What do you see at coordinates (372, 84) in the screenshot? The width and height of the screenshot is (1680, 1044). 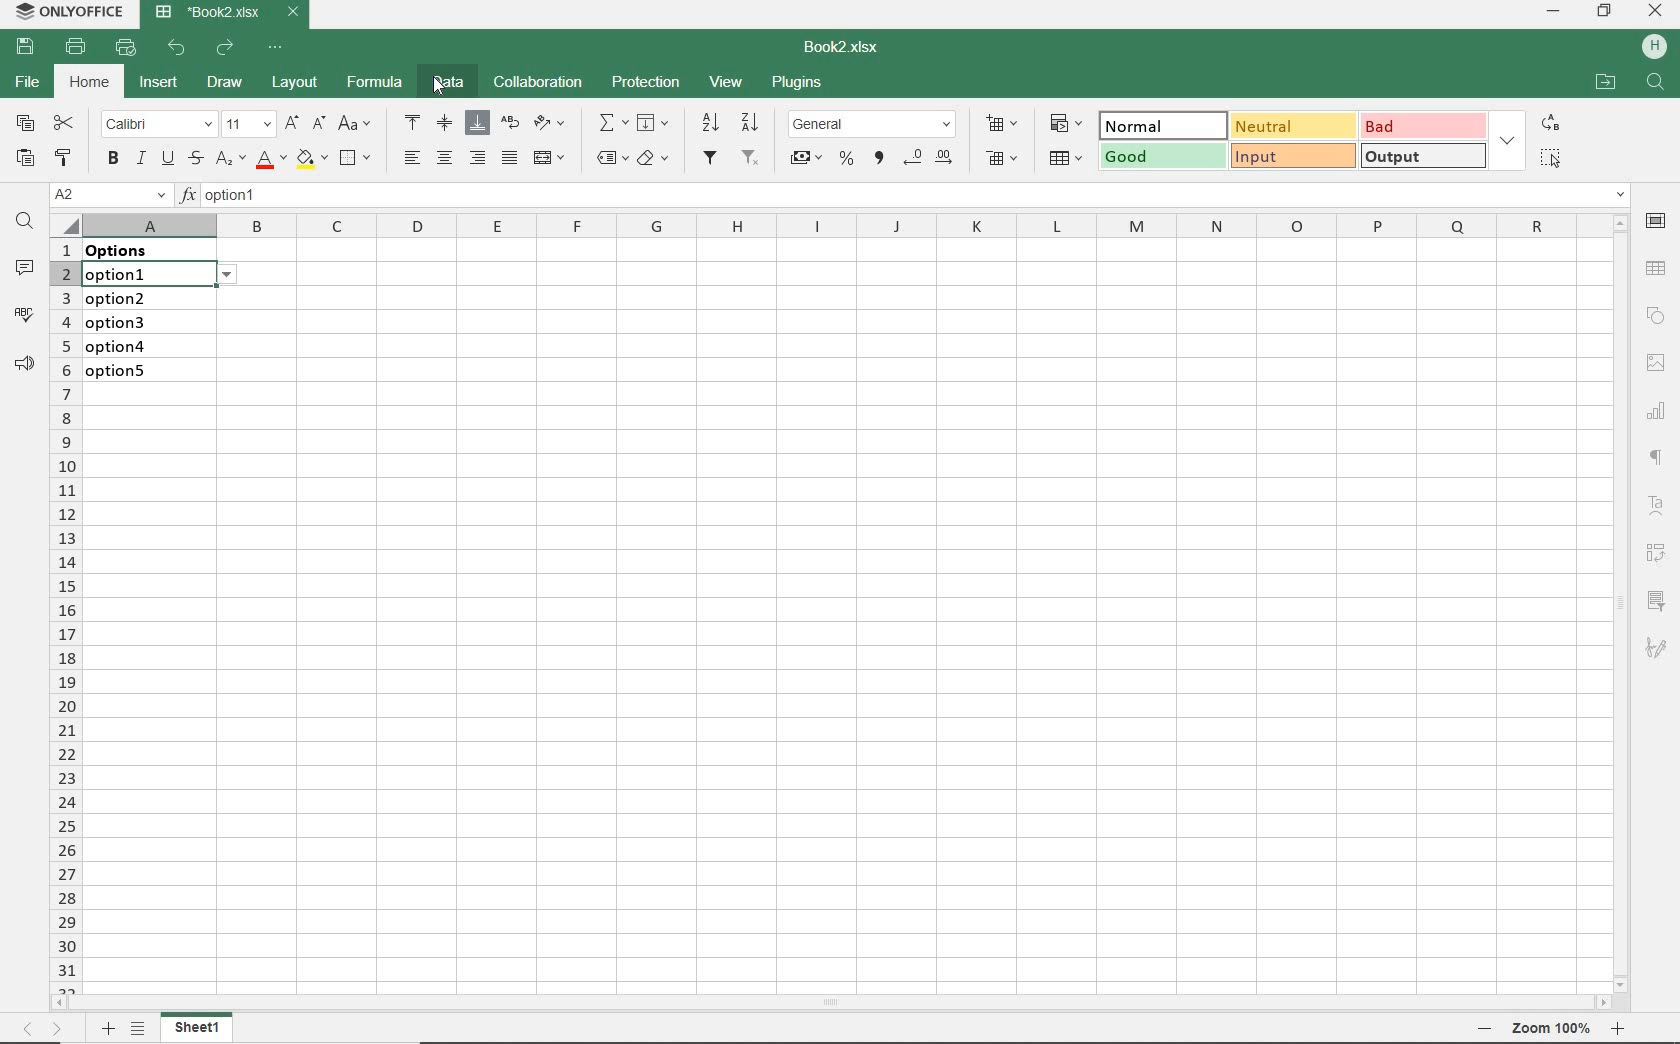 I see `FORMULA` at bounding box center [372, 84].